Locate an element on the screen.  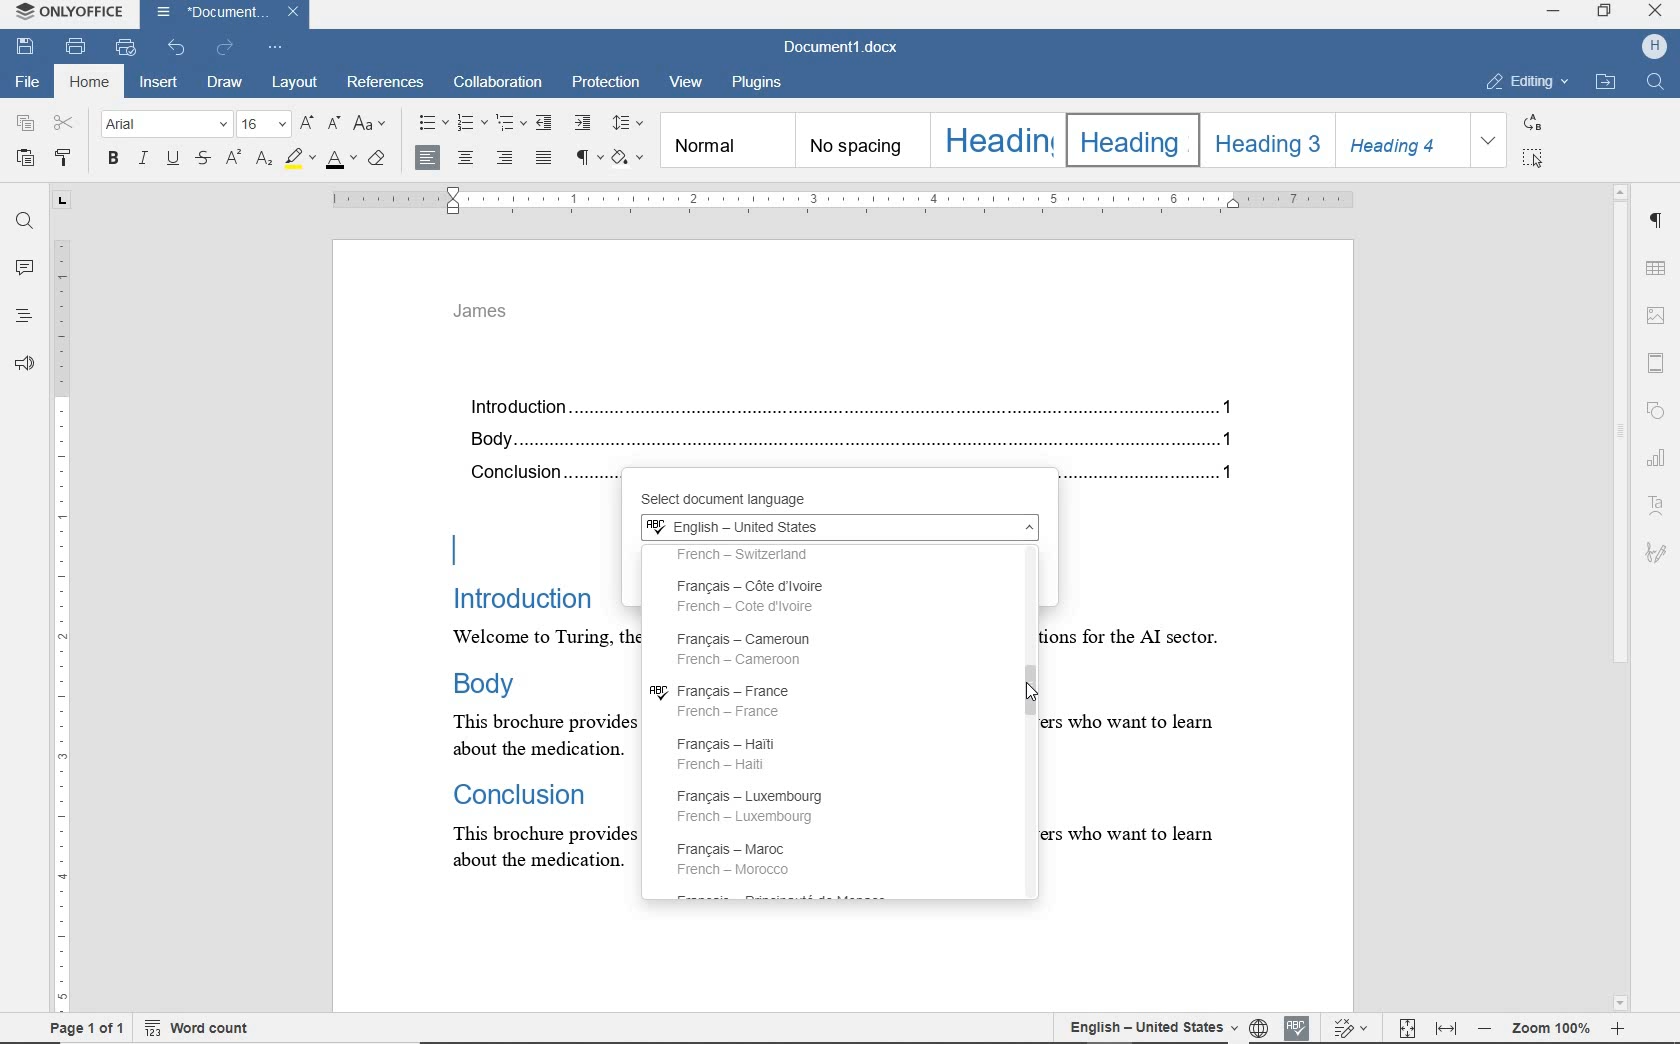
scrollbar is located at coordinates (1026, 714).